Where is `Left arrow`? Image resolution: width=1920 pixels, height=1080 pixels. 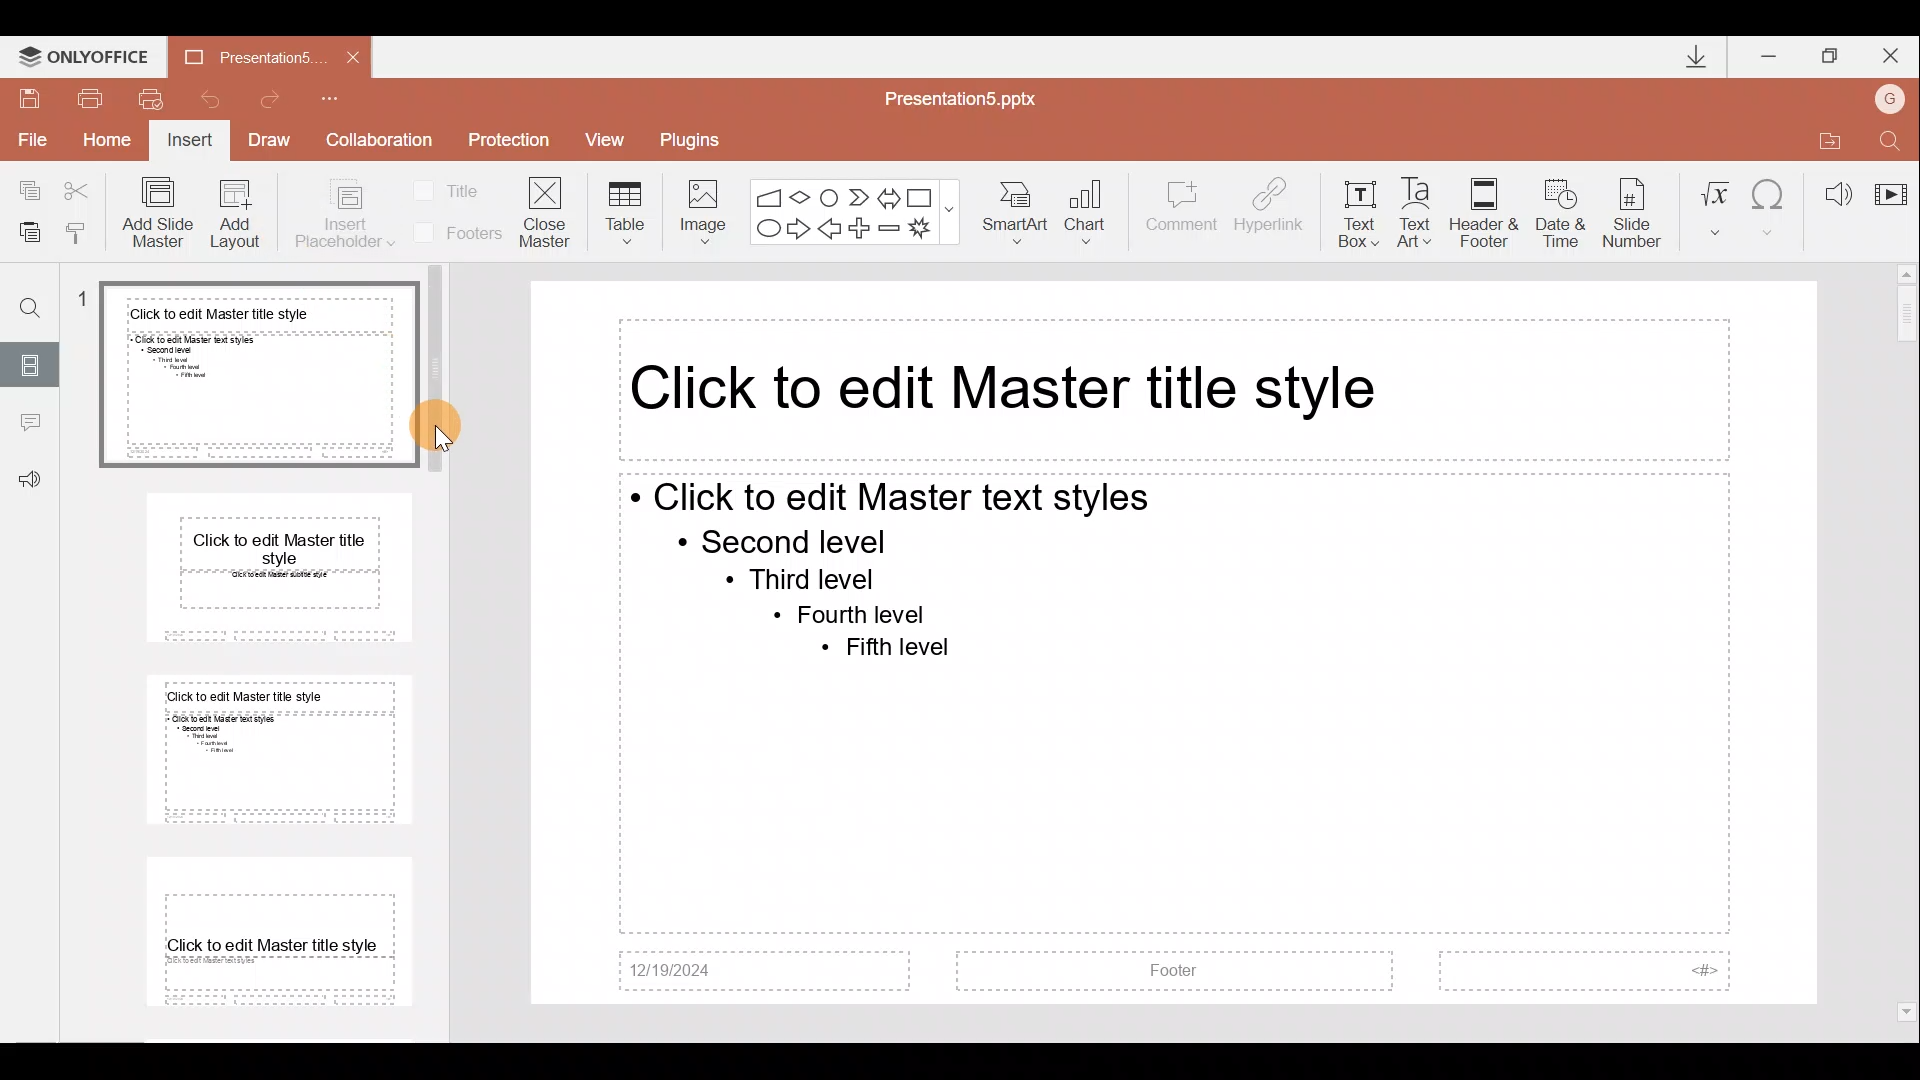 Left arrow is located at coordinates (831, 230).